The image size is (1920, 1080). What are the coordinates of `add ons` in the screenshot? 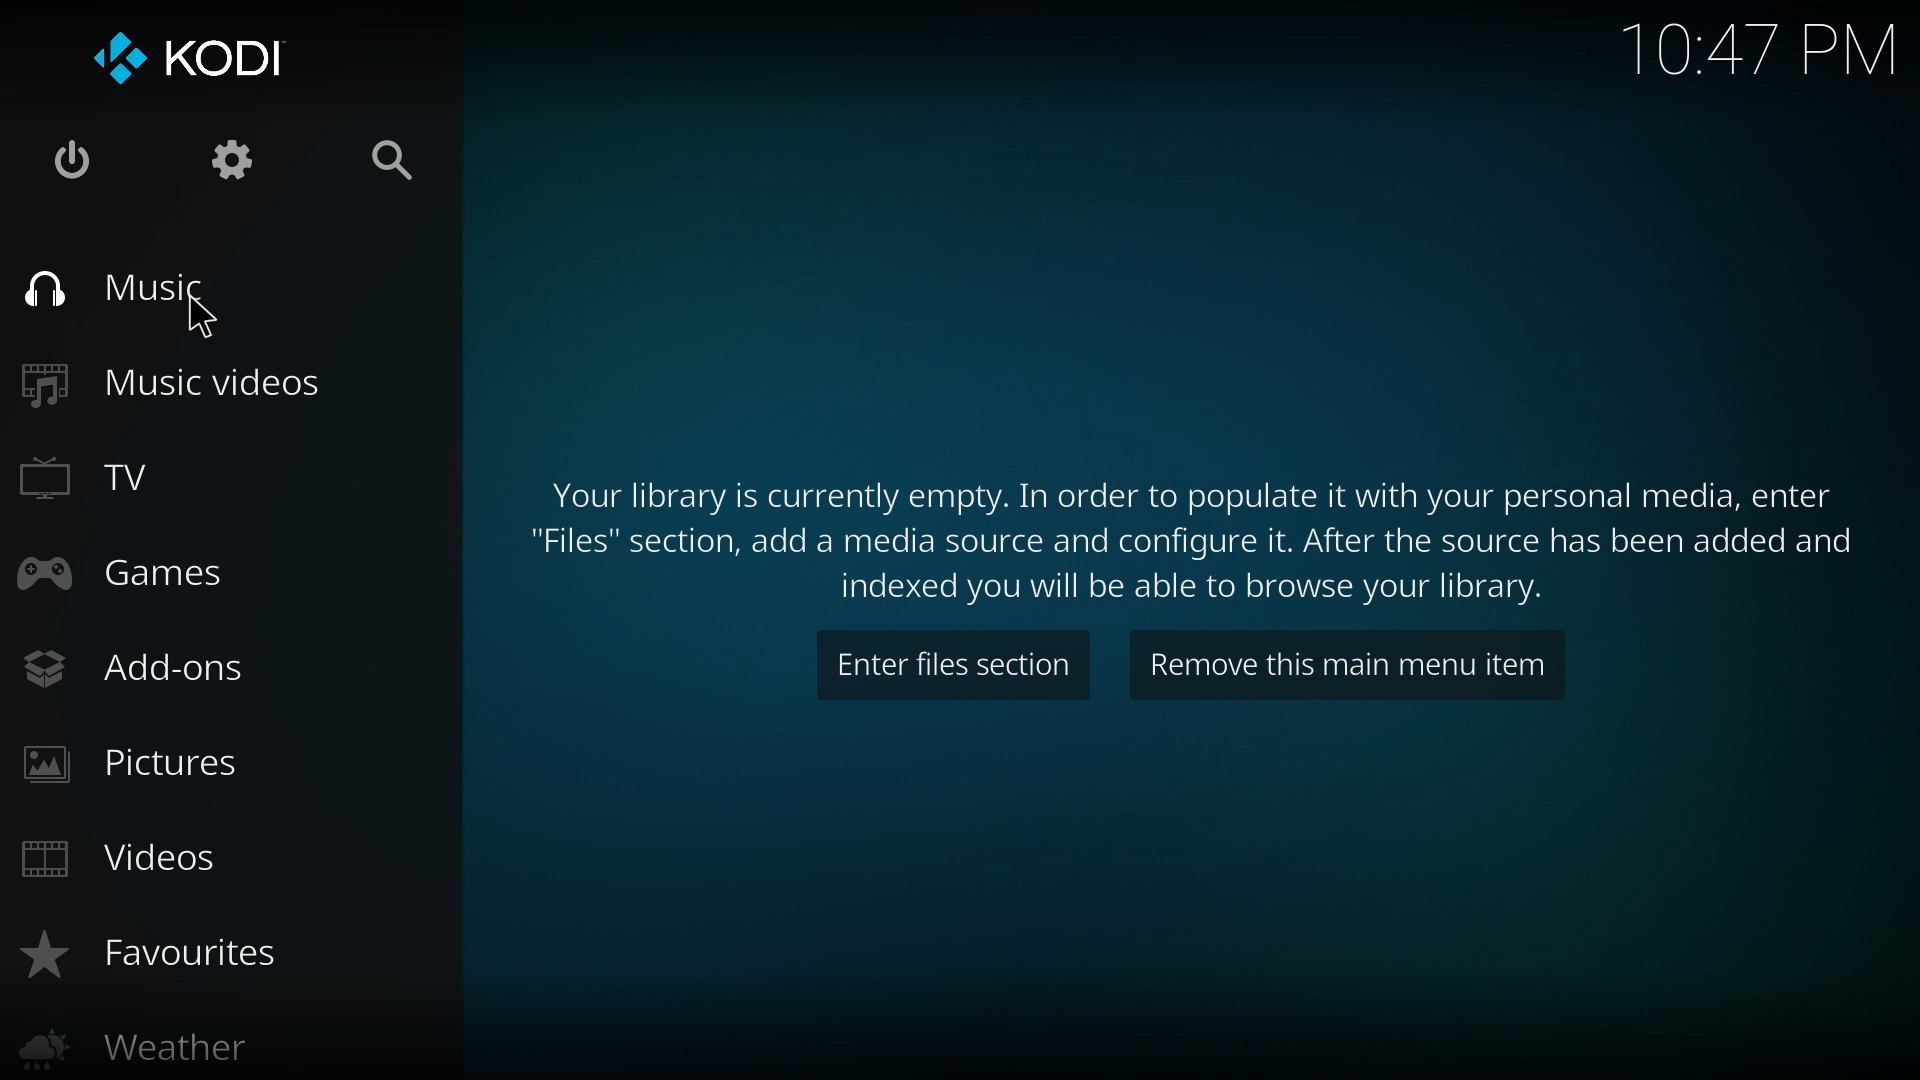 It's located at (156, 665).